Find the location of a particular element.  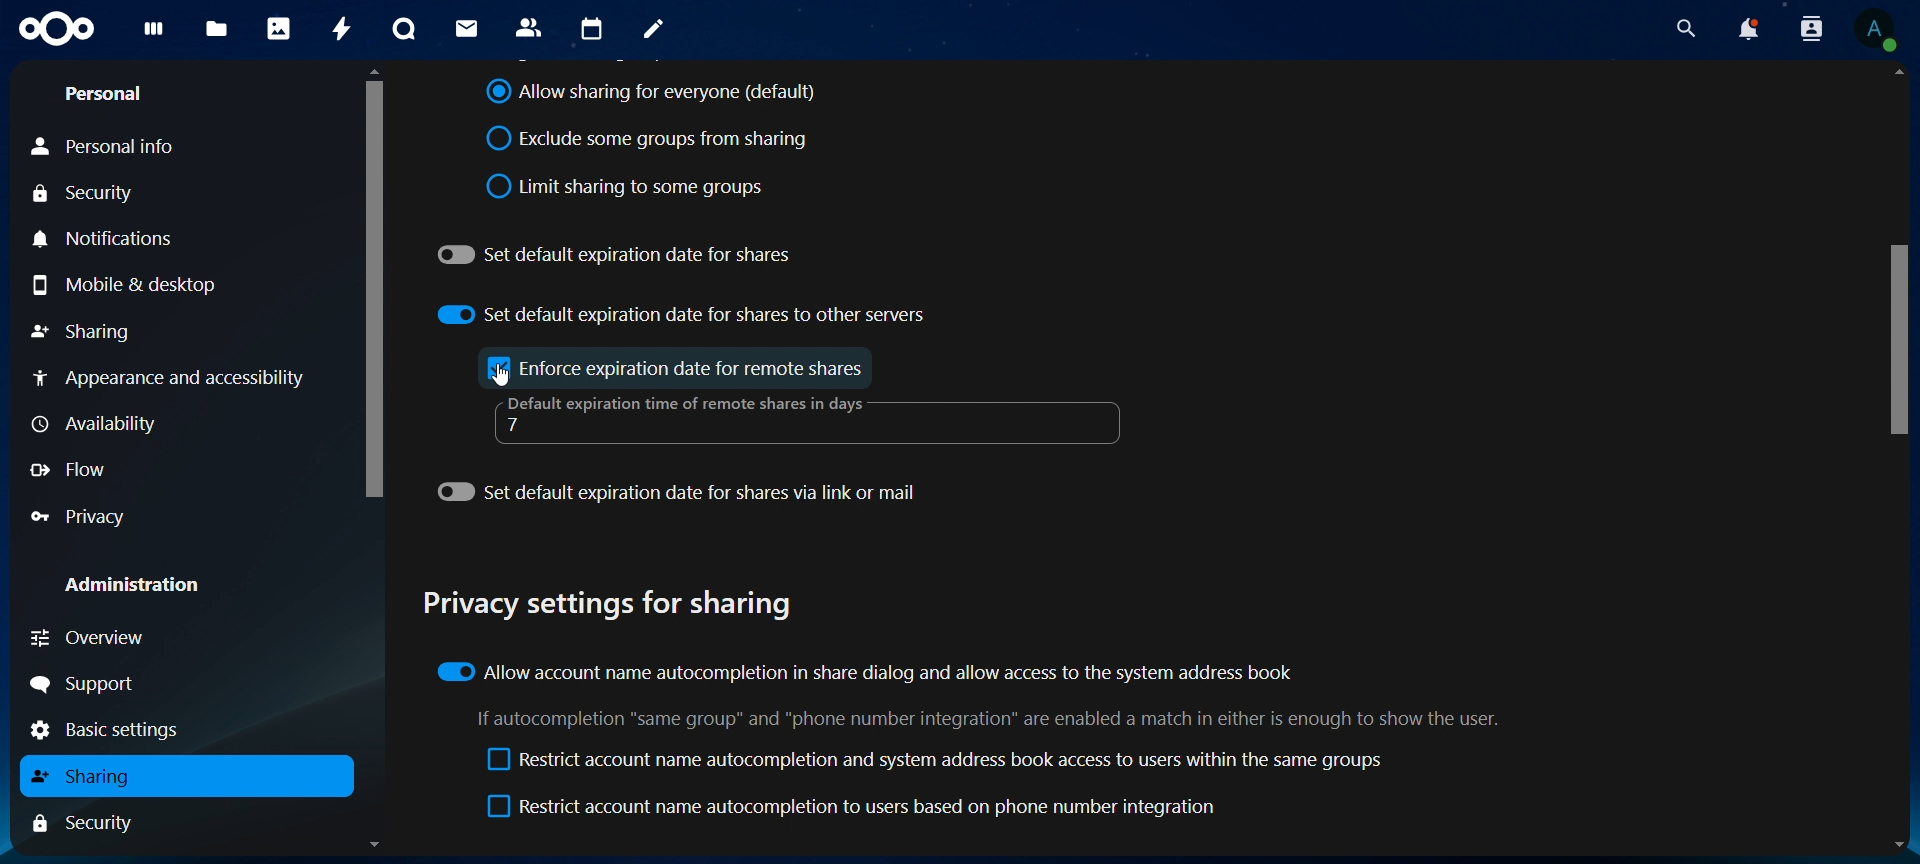

basic settings is located at coordinates (113, 730).